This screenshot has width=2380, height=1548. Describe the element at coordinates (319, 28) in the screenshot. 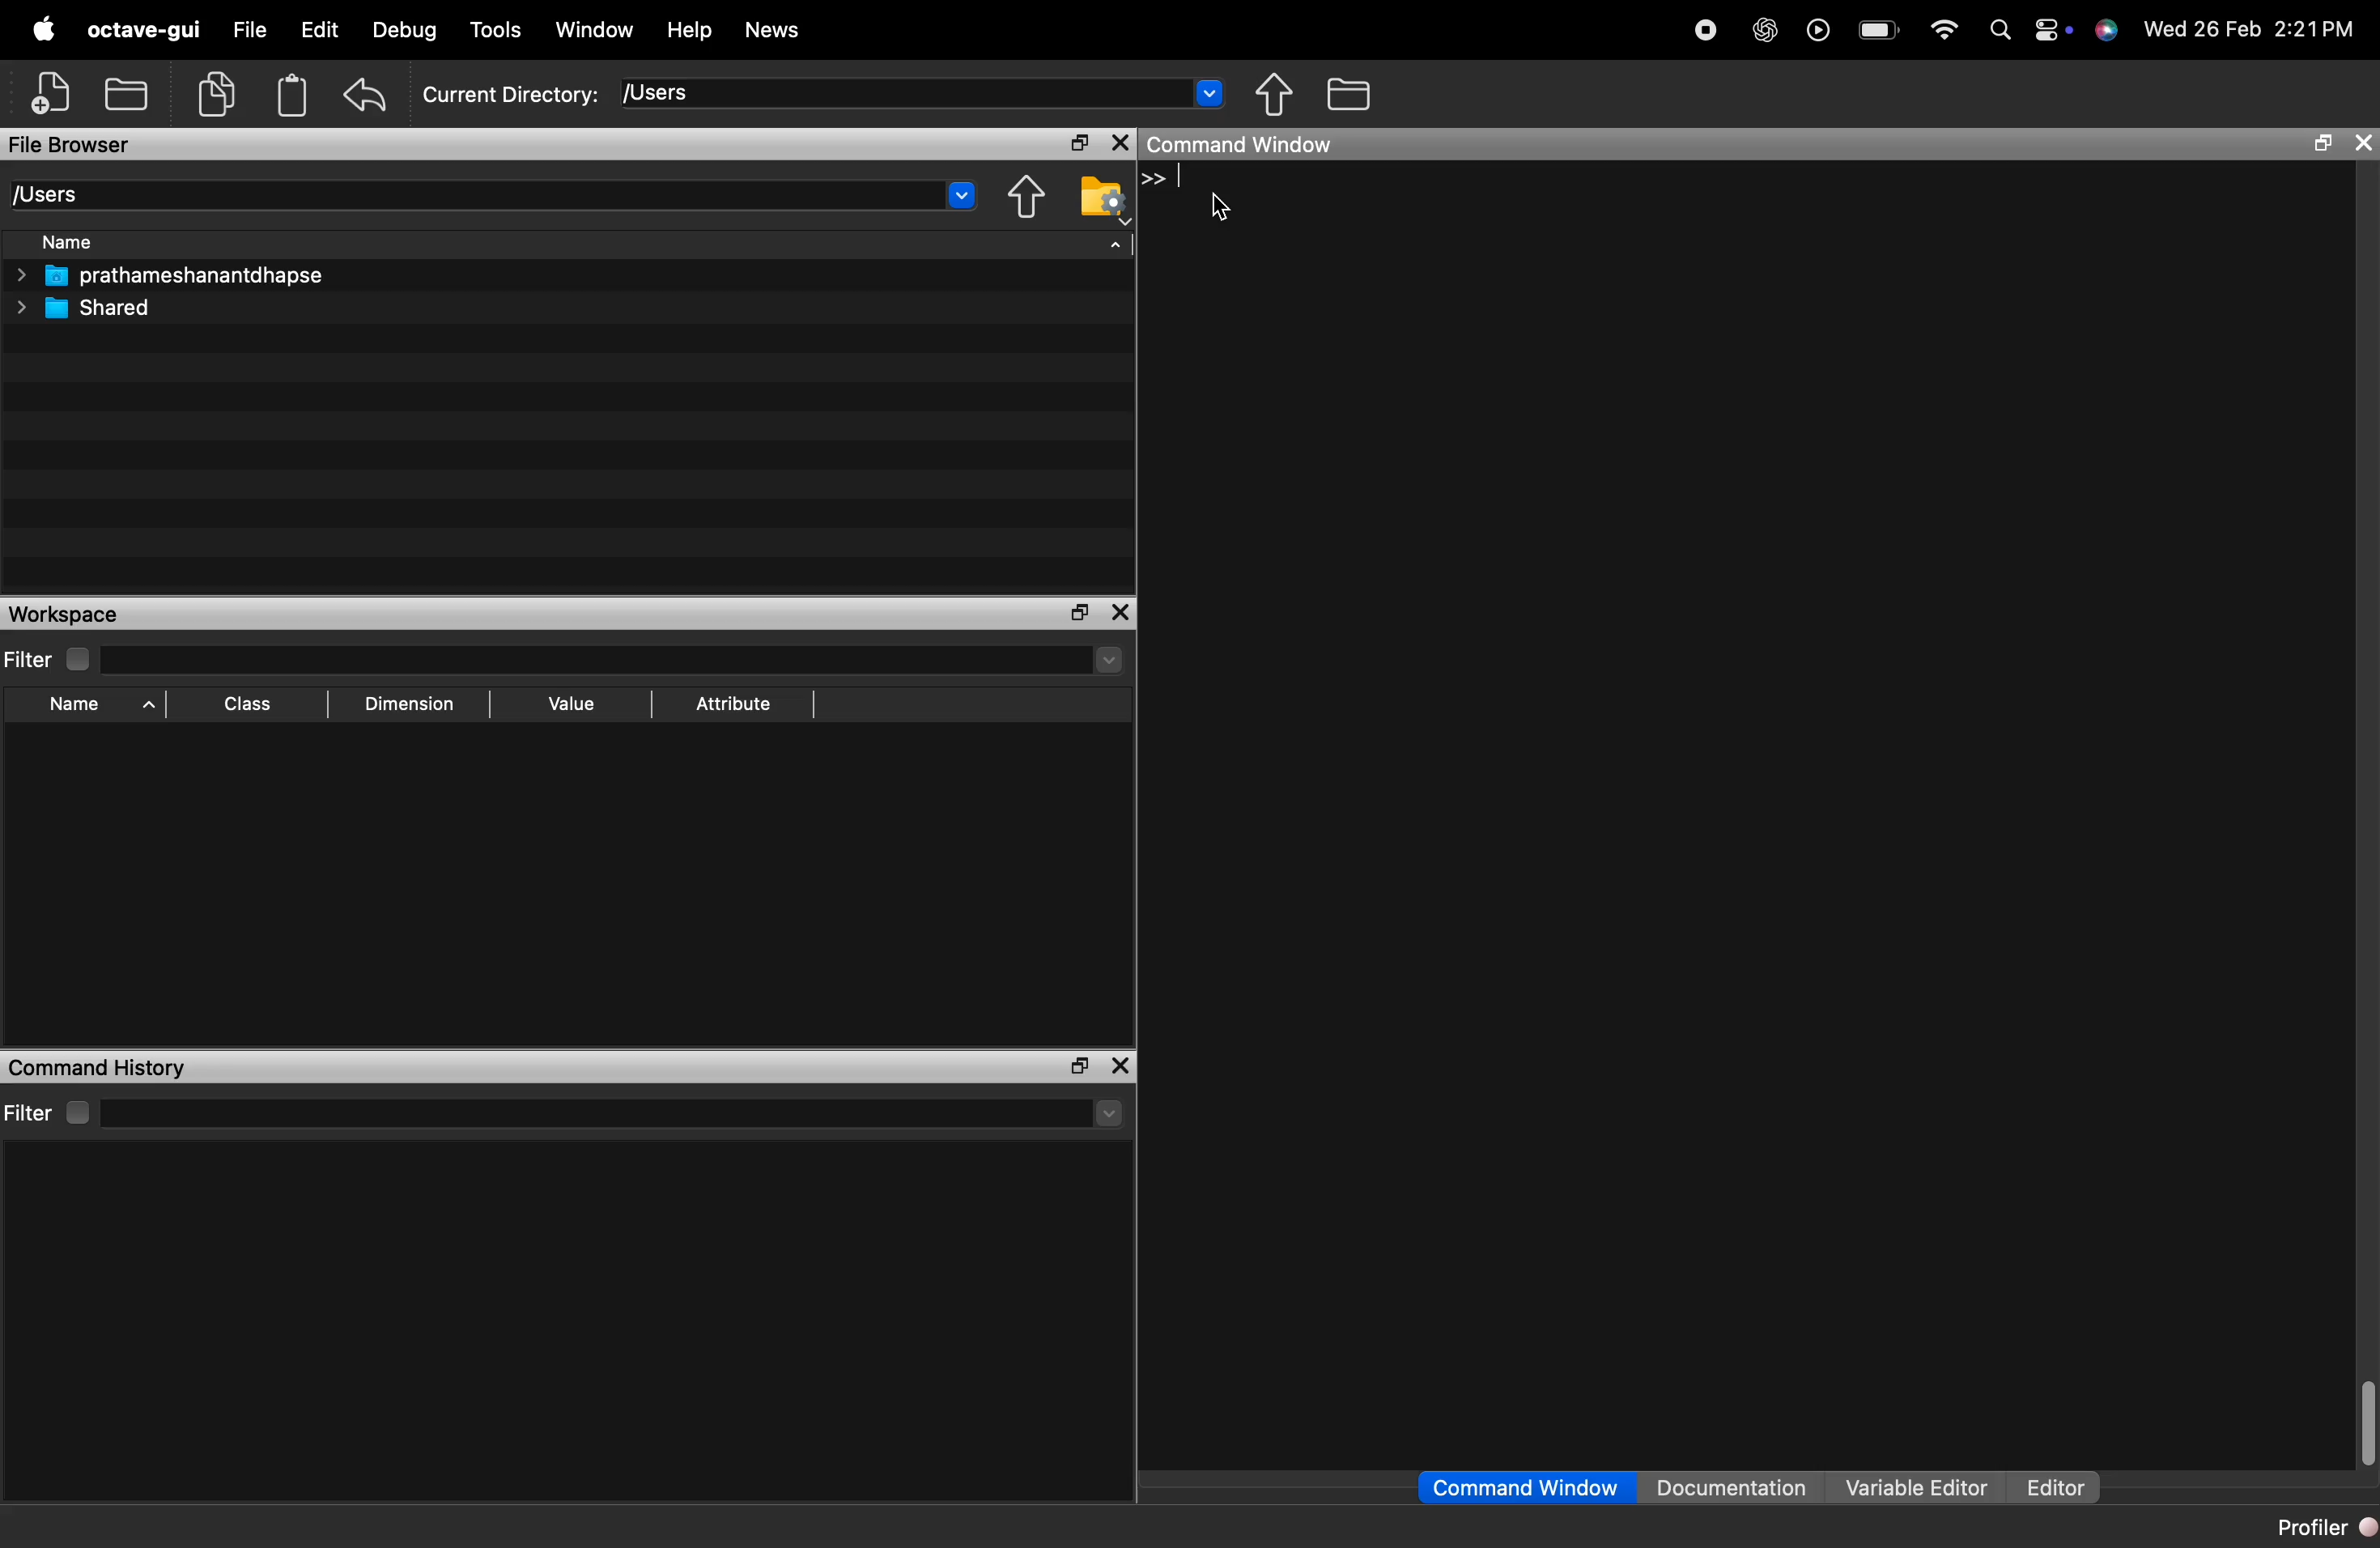

I see `Edit` at that location.